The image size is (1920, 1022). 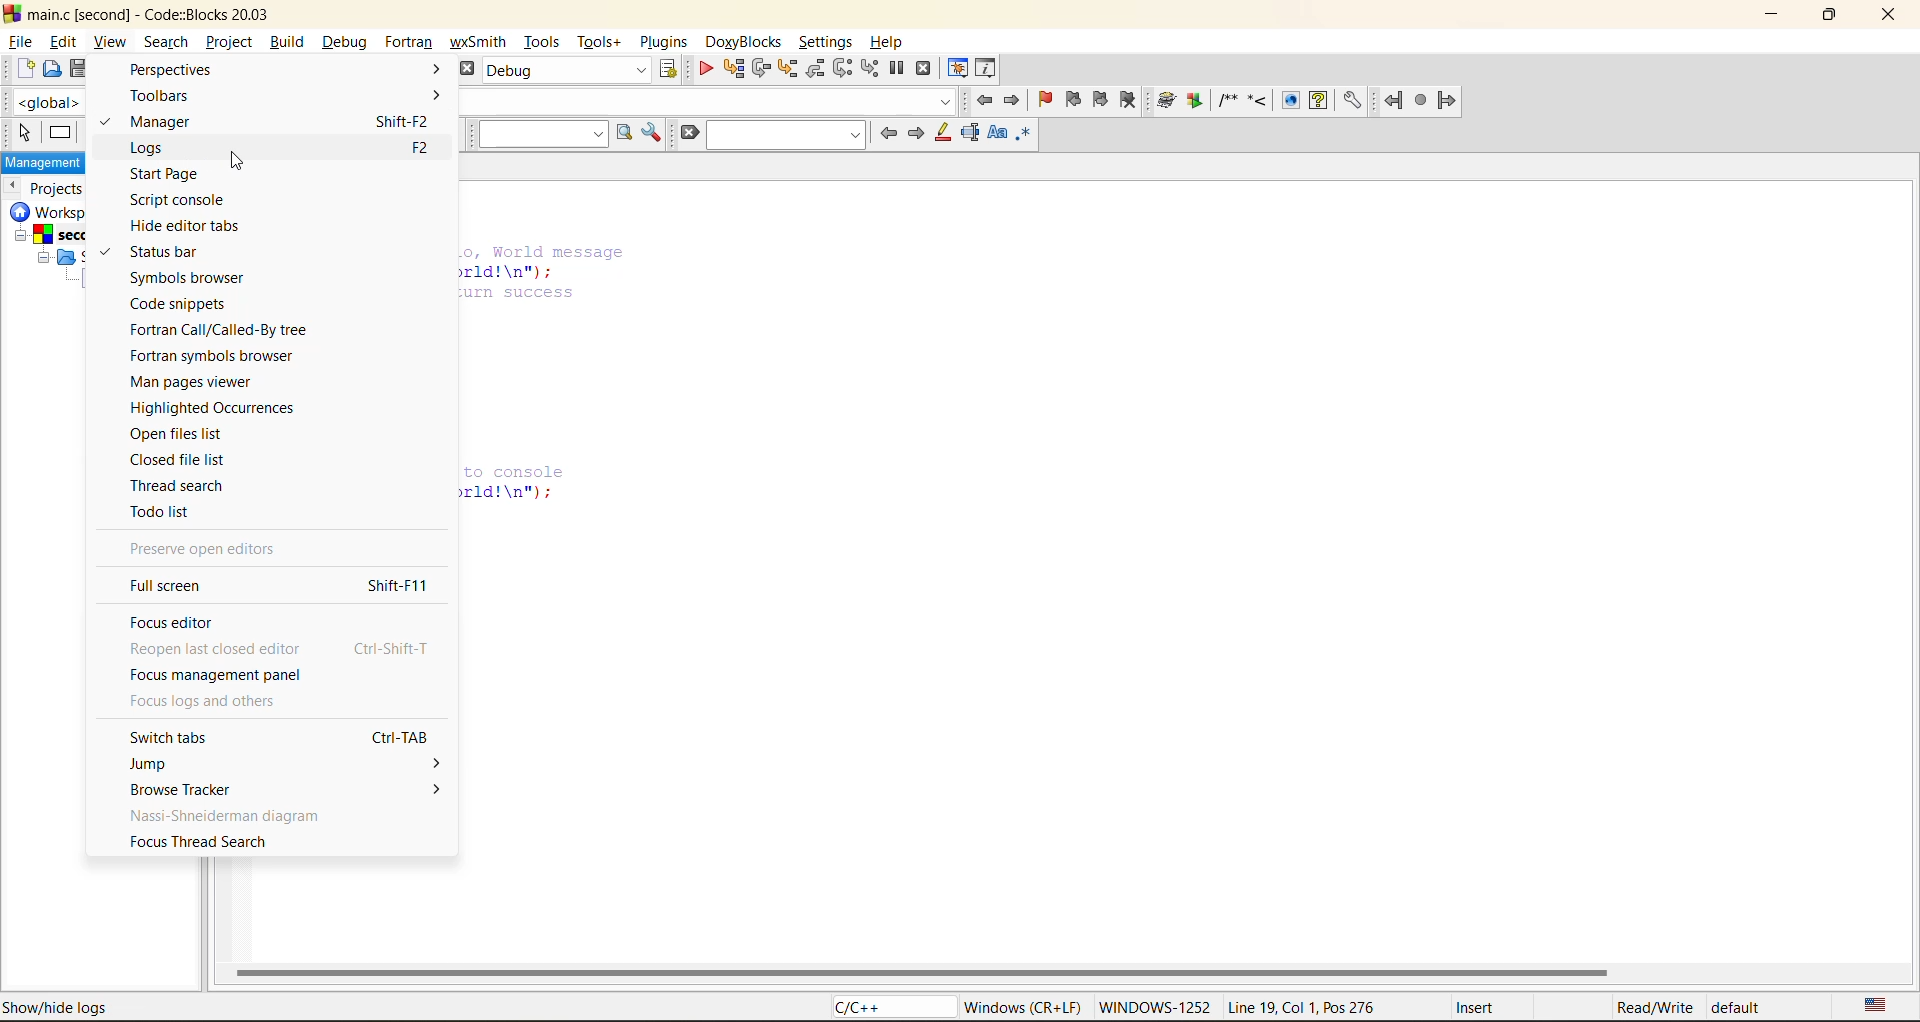 I want to click on abort, so click(x=467, y=71).